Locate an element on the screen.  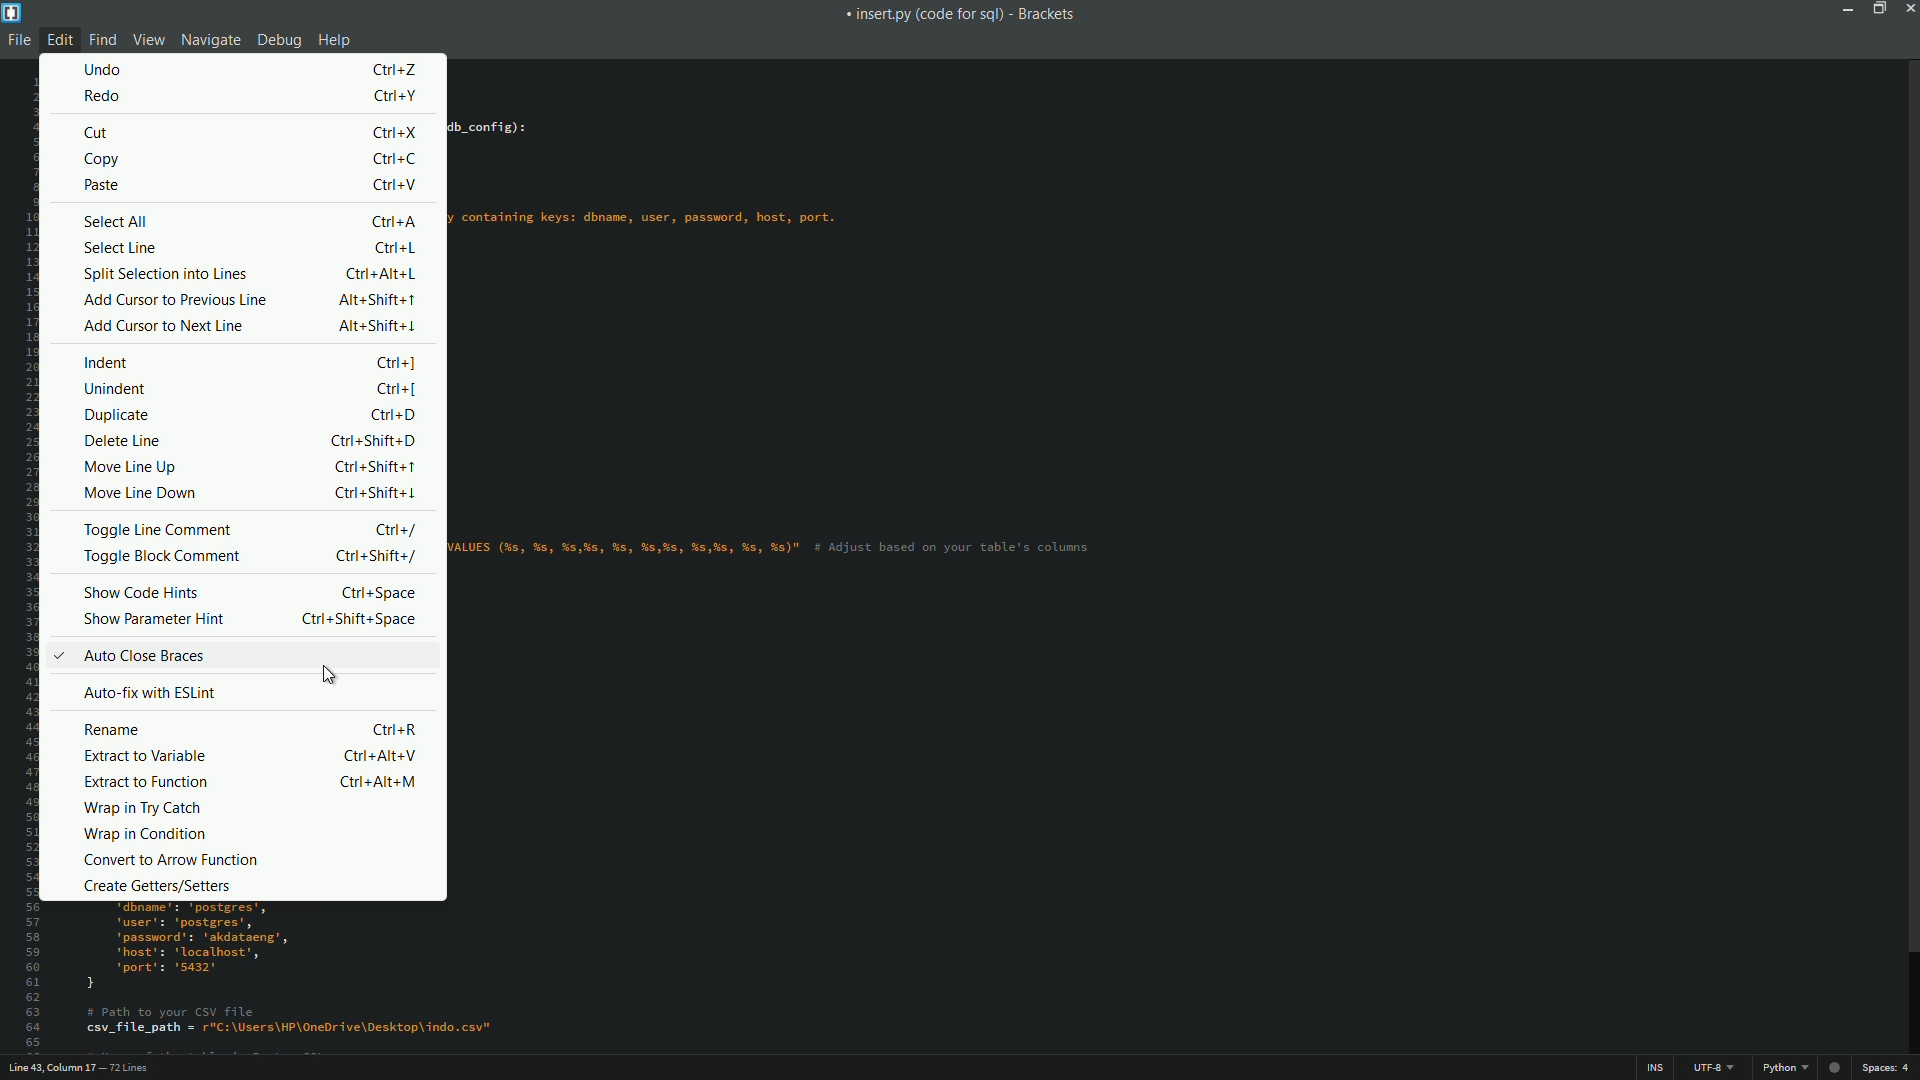
create getters/setters is located at coordinates (159, 886).